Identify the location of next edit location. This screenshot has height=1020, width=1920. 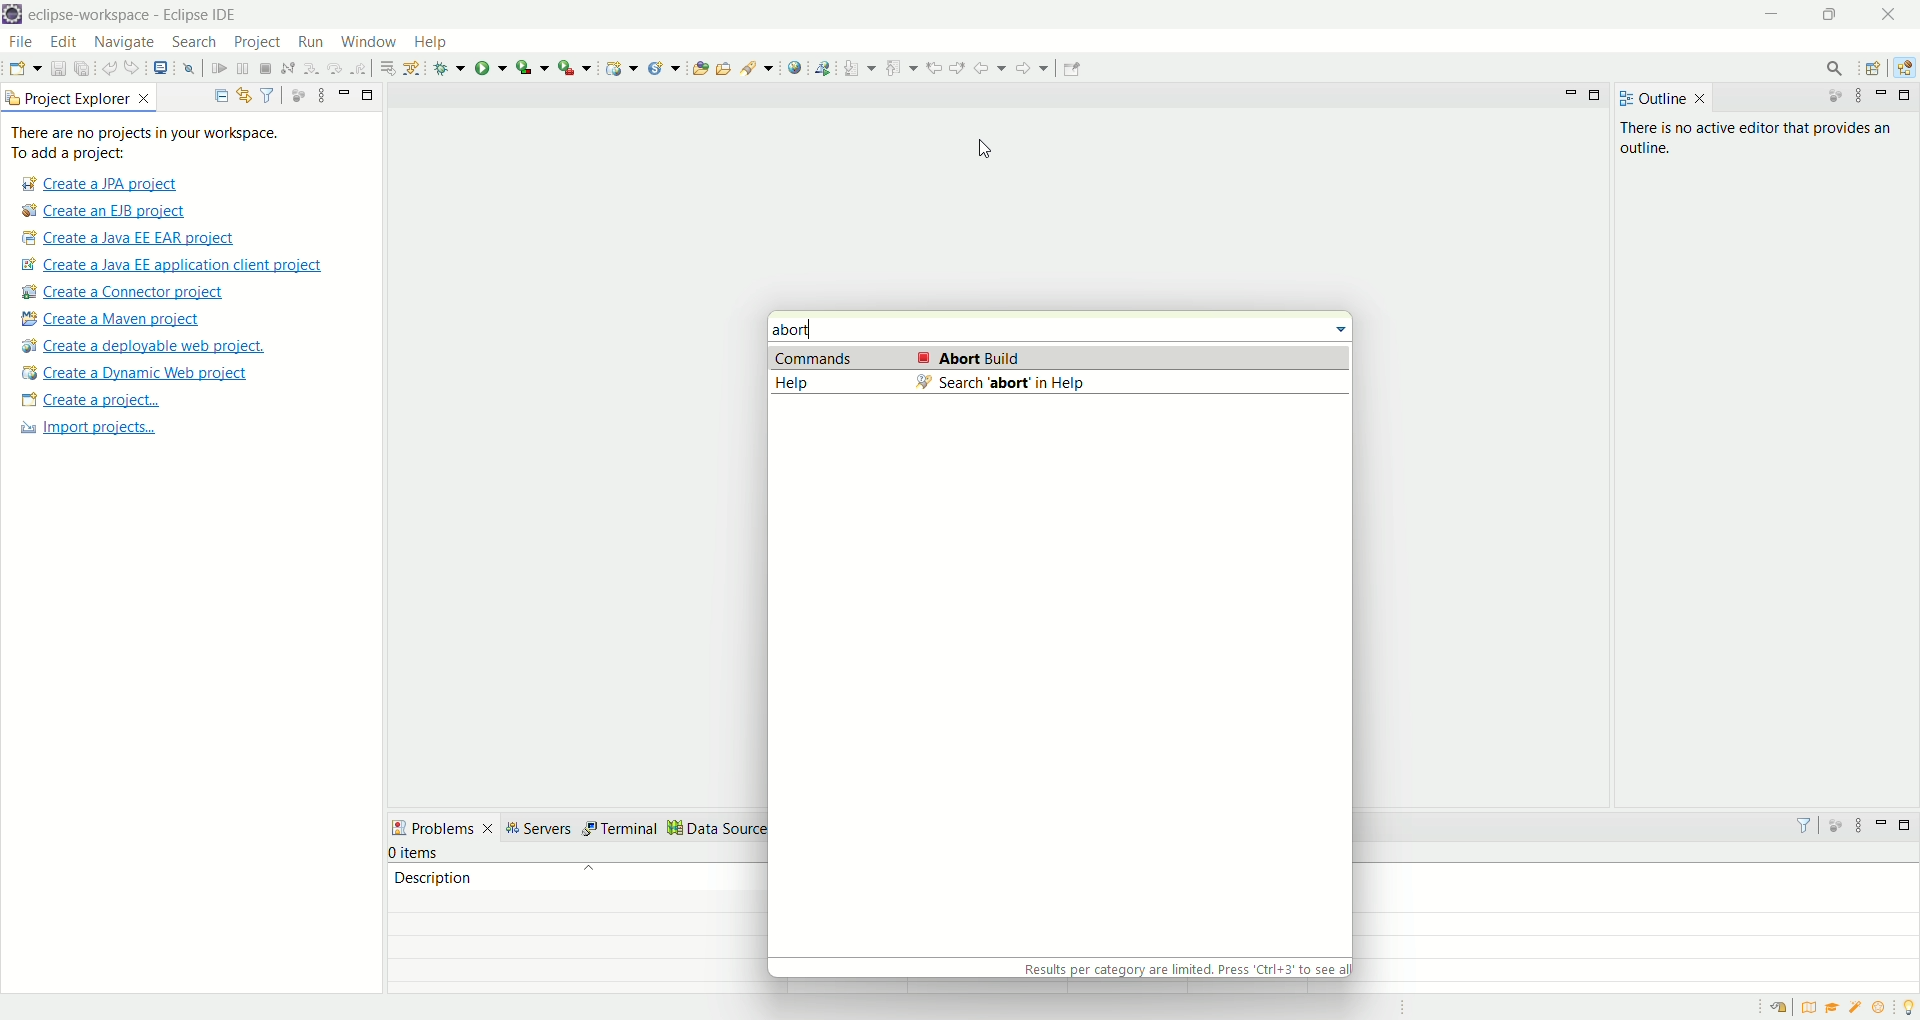
(956, 67).